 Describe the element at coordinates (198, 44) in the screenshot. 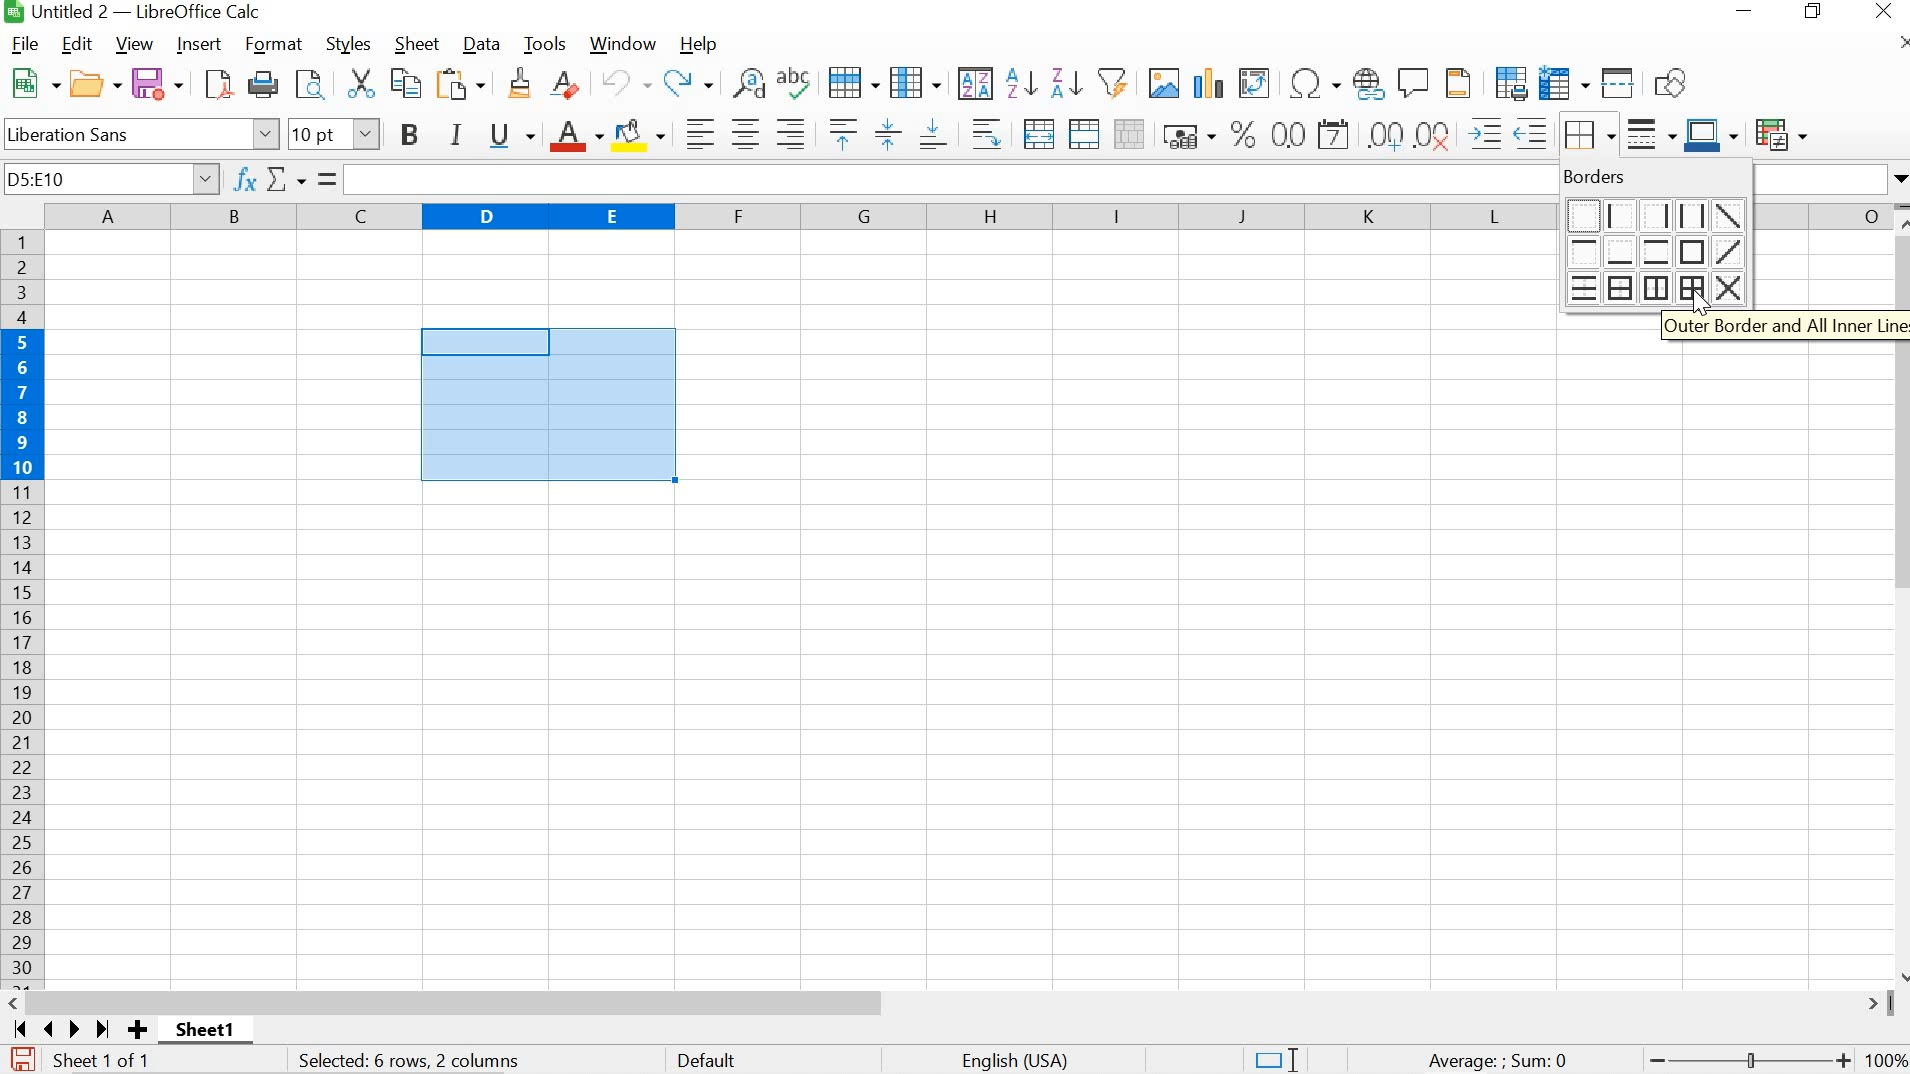

I see `INSERT` at that location.